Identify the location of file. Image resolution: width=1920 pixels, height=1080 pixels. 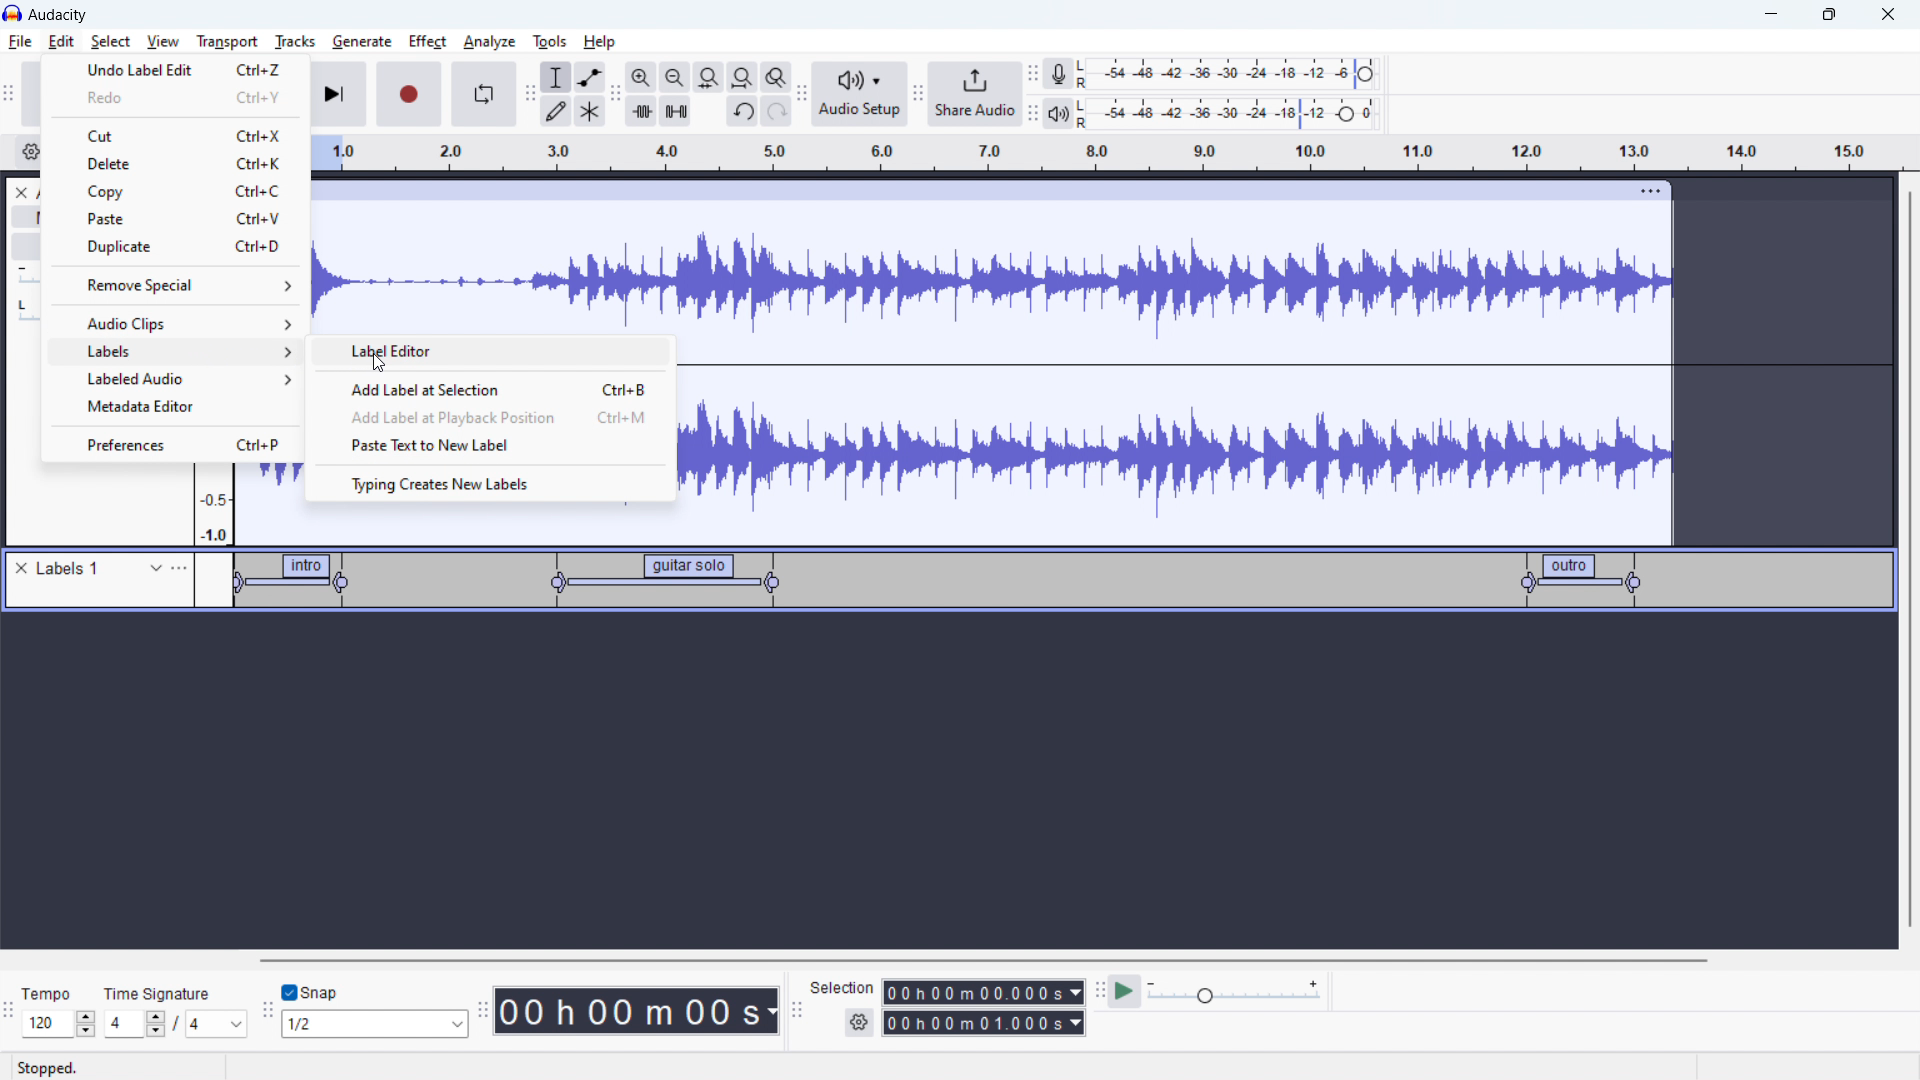
(21, 42).